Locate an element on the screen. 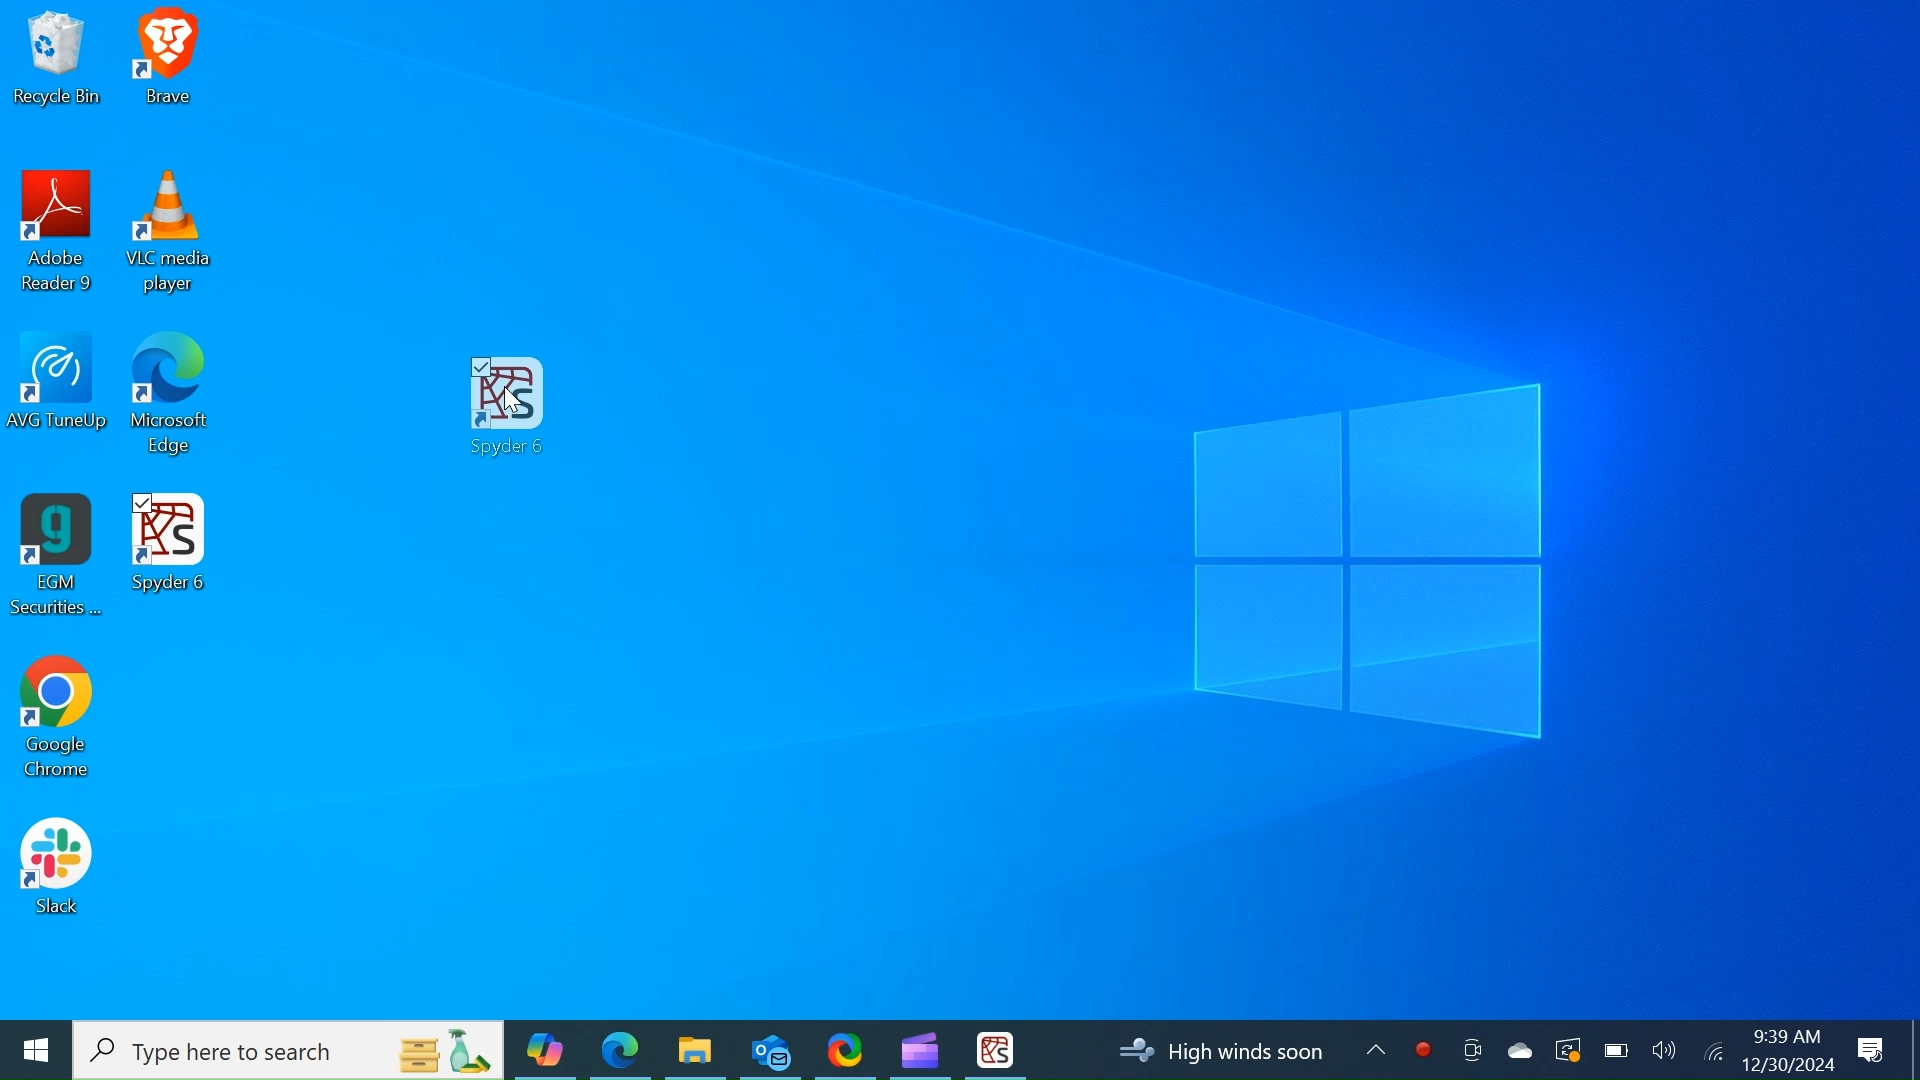 This screenshot has width=1920, height=1080. Copilot is located at coordinates (545, 1049).